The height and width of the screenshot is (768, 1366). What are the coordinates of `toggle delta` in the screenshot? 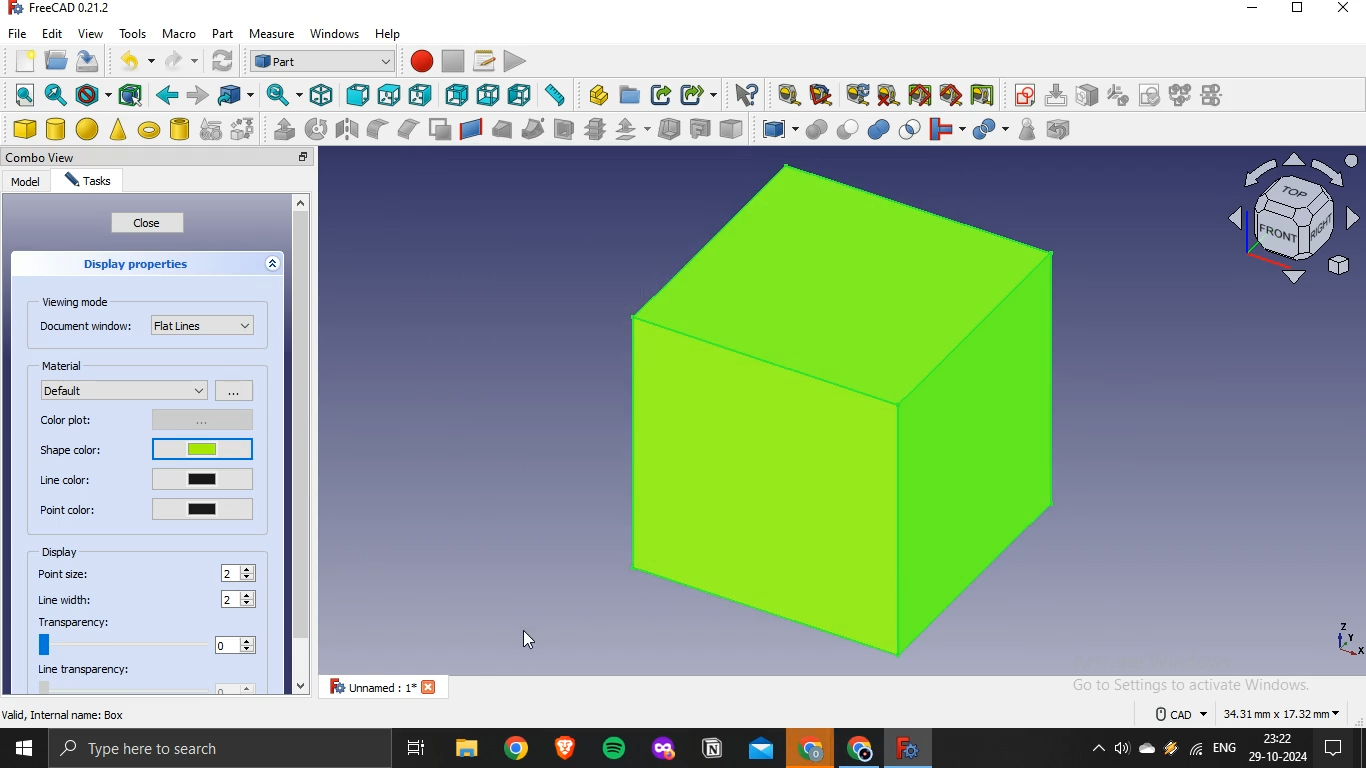 It's located at (983, 94).